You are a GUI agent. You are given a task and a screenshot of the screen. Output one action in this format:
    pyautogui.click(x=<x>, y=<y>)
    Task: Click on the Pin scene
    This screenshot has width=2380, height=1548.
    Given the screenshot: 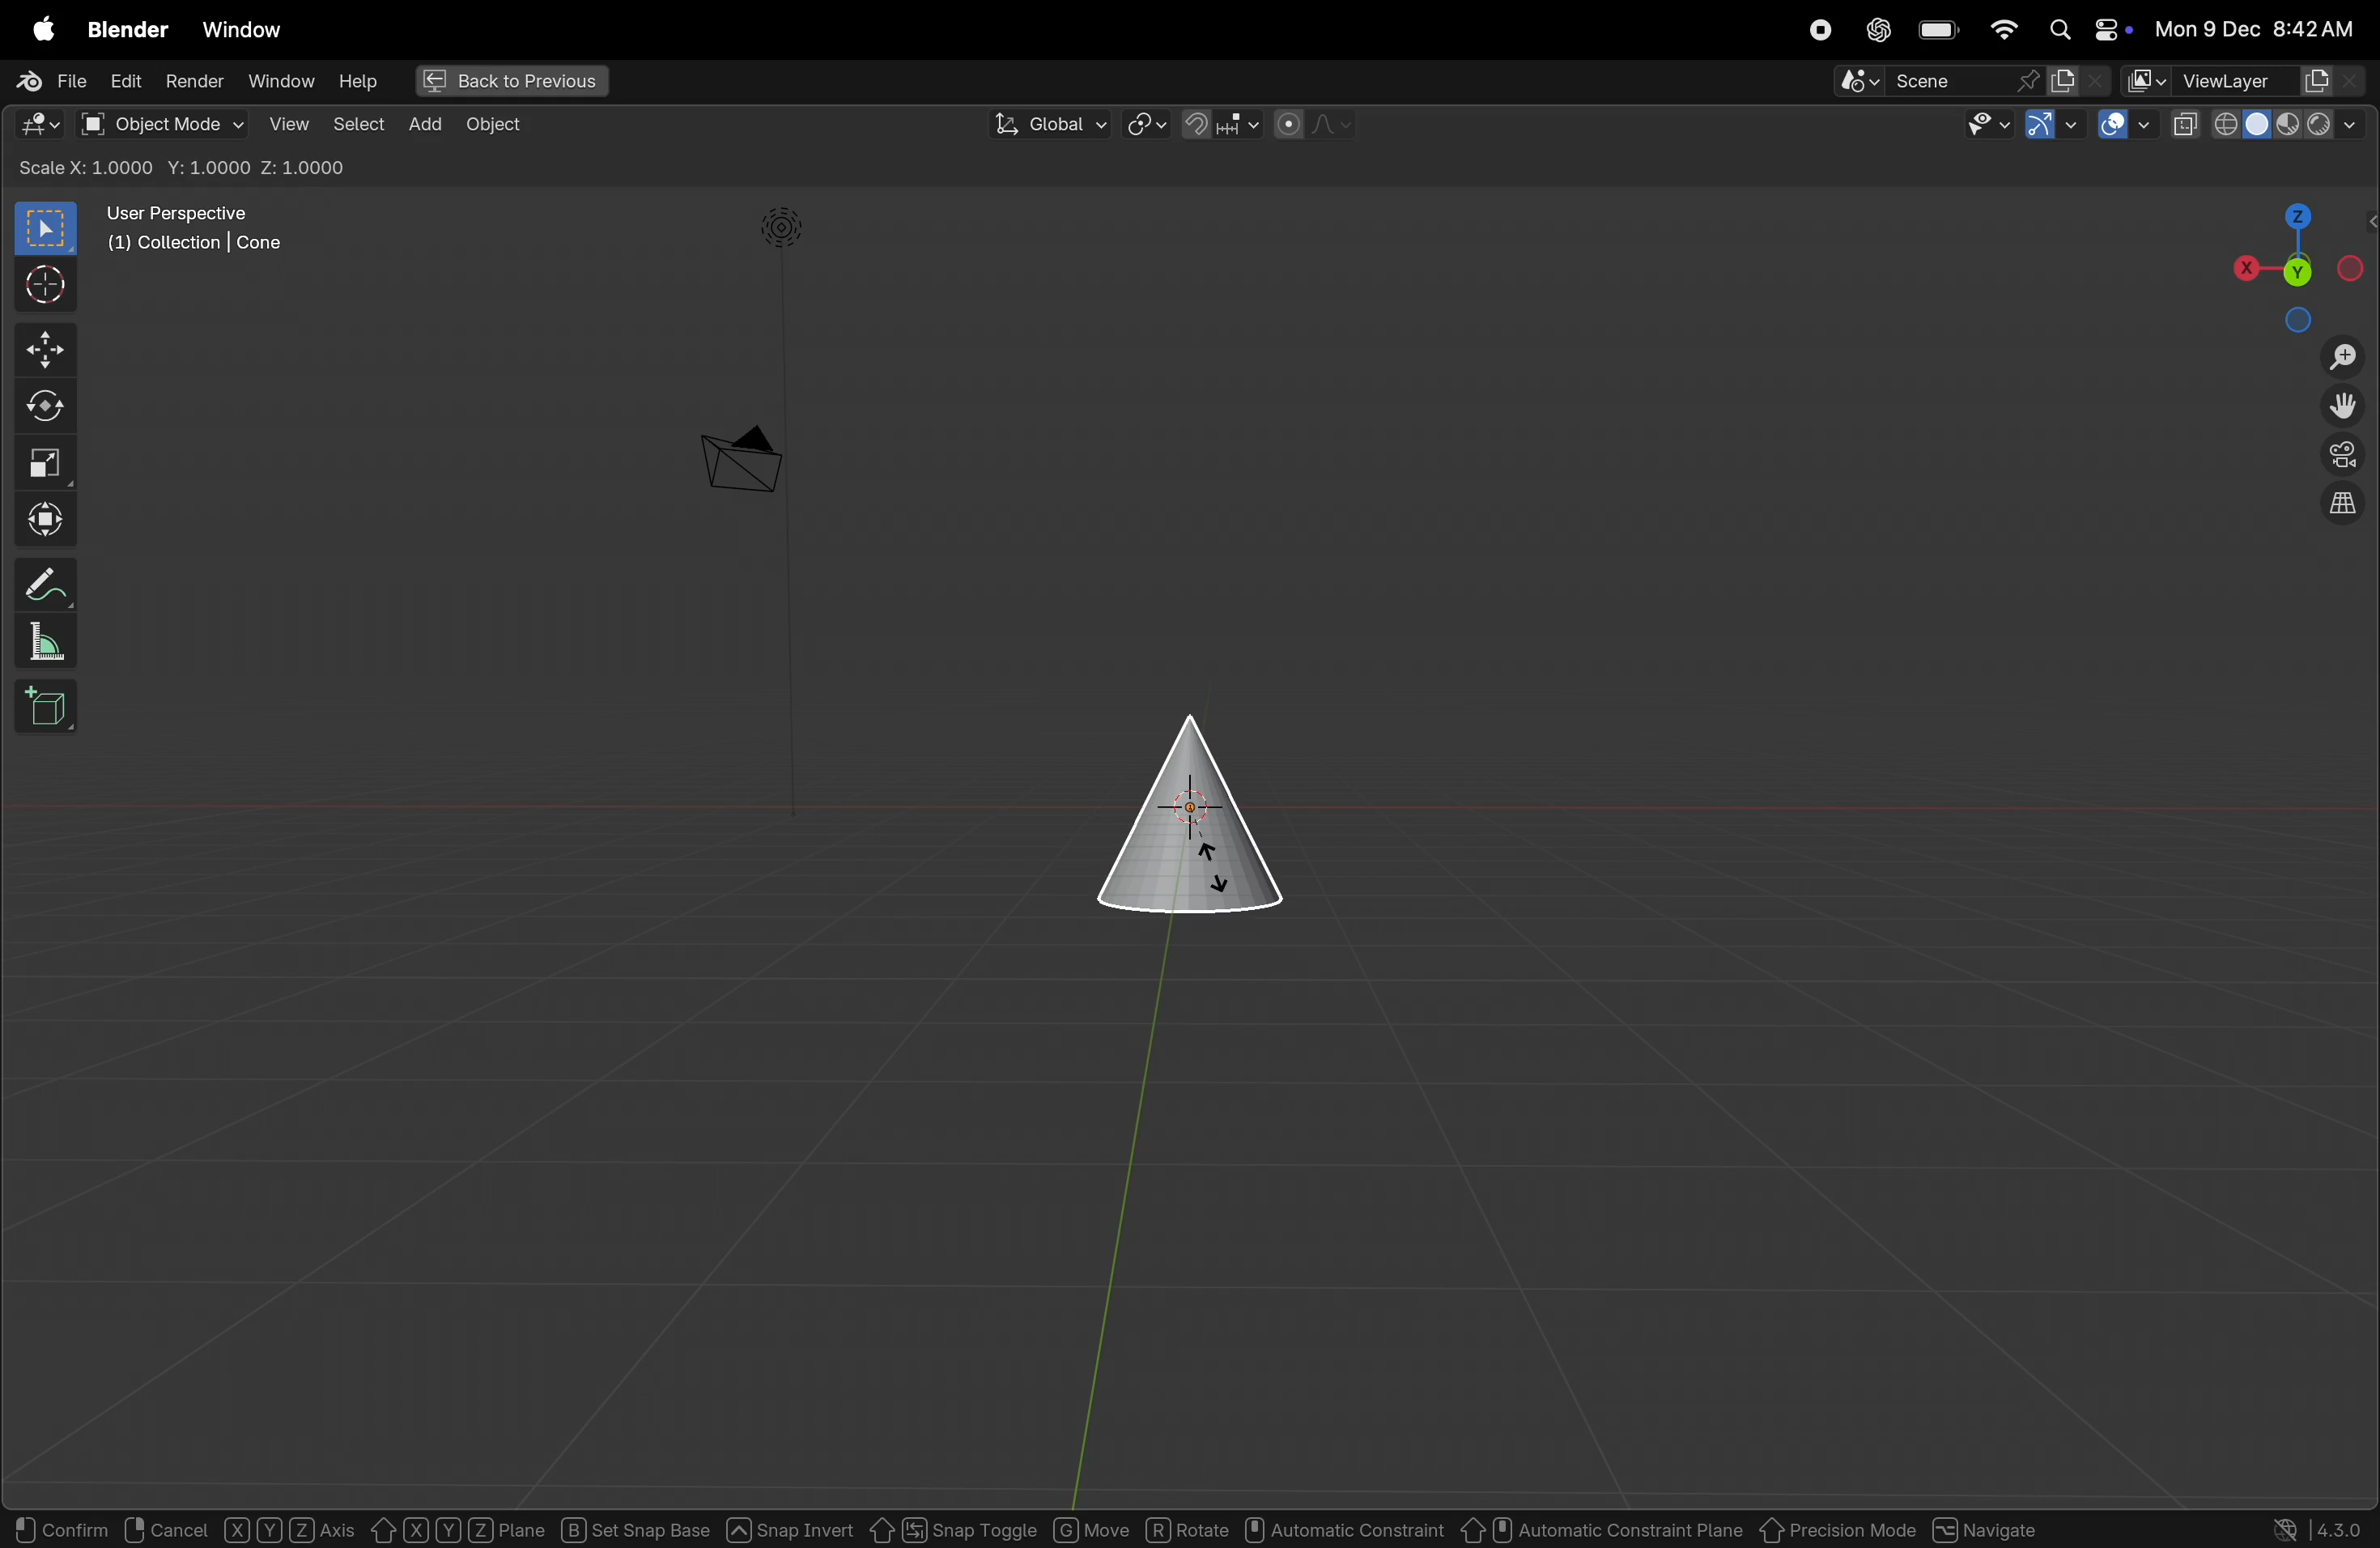 What is the action you would take?
    pyautogui.click(x=1934, y=81)
    